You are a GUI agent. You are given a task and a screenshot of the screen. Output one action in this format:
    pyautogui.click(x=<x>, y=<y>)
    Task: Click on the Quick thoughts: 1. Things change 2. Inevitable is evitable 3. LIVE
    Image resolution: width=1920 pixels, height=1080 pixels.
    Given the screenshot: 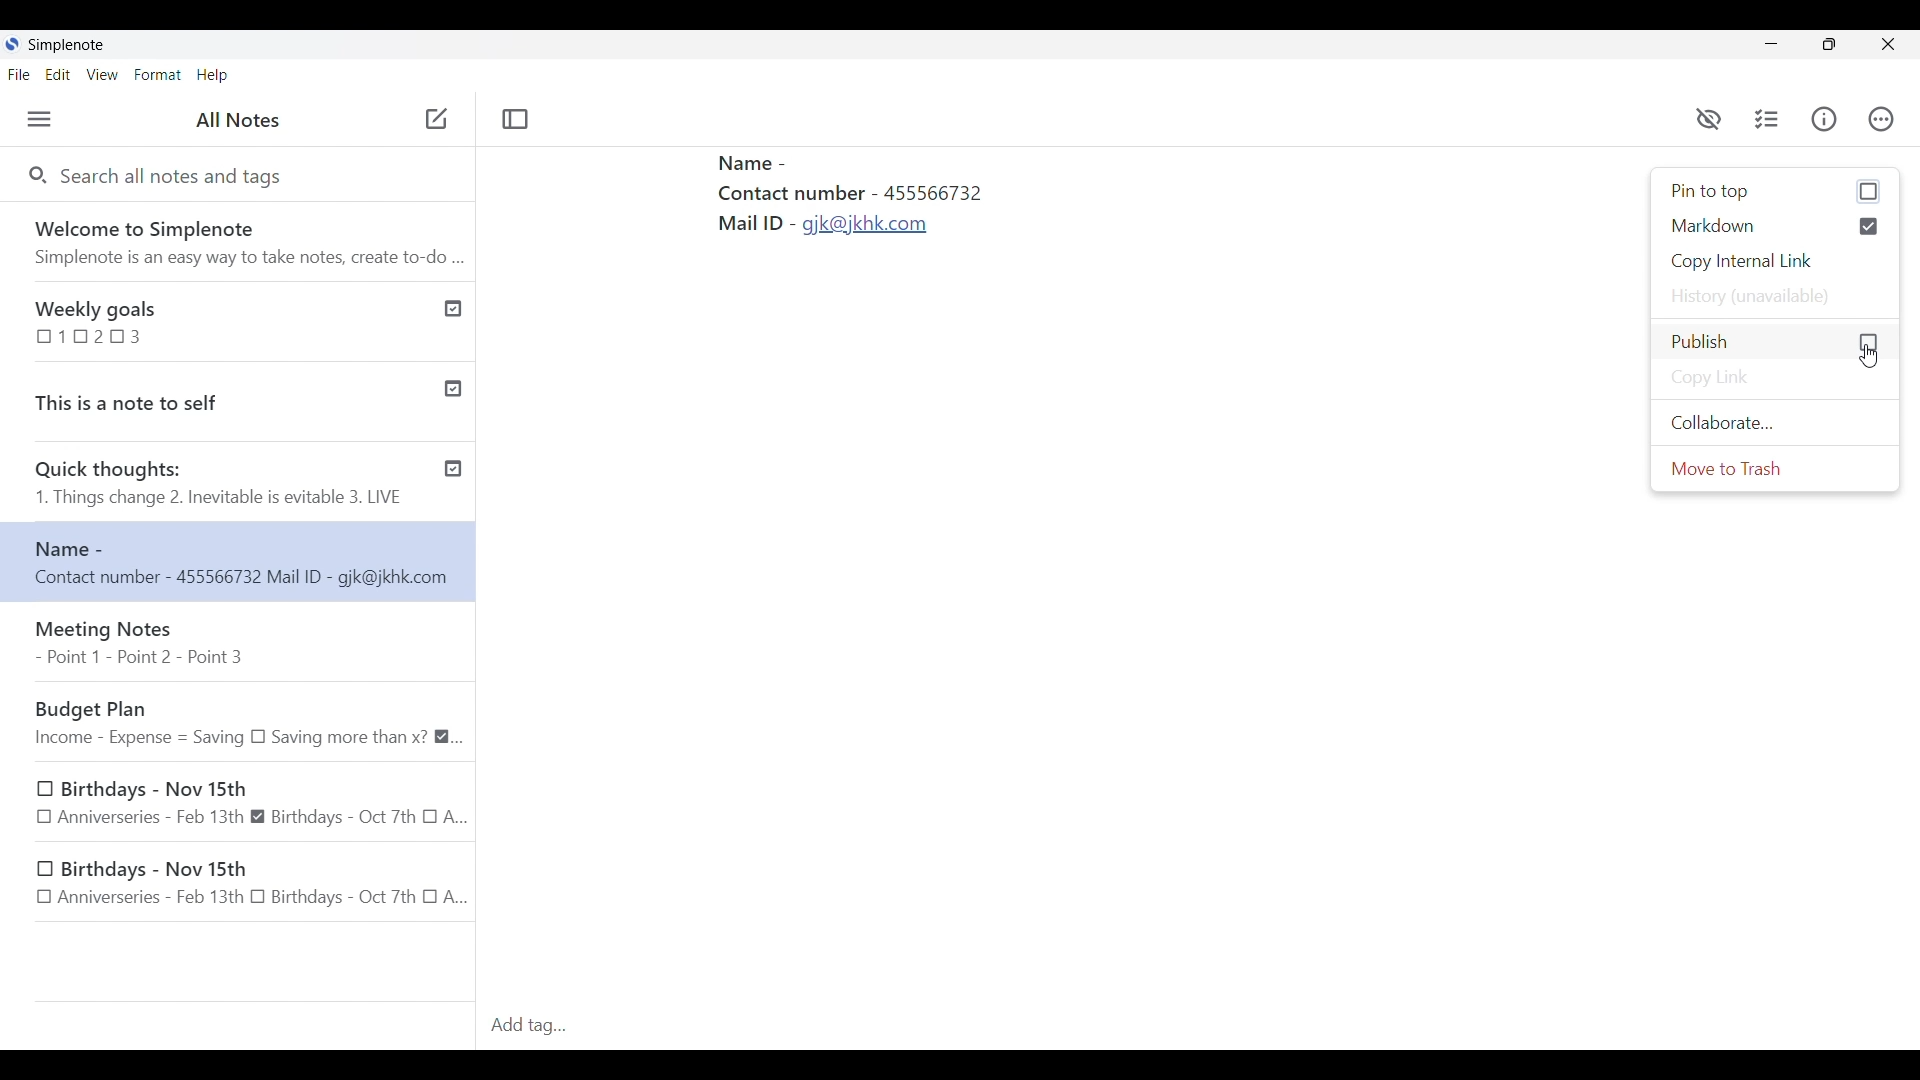 What is the action you would take?
    pyautogui.click(x=218, y=485)
    